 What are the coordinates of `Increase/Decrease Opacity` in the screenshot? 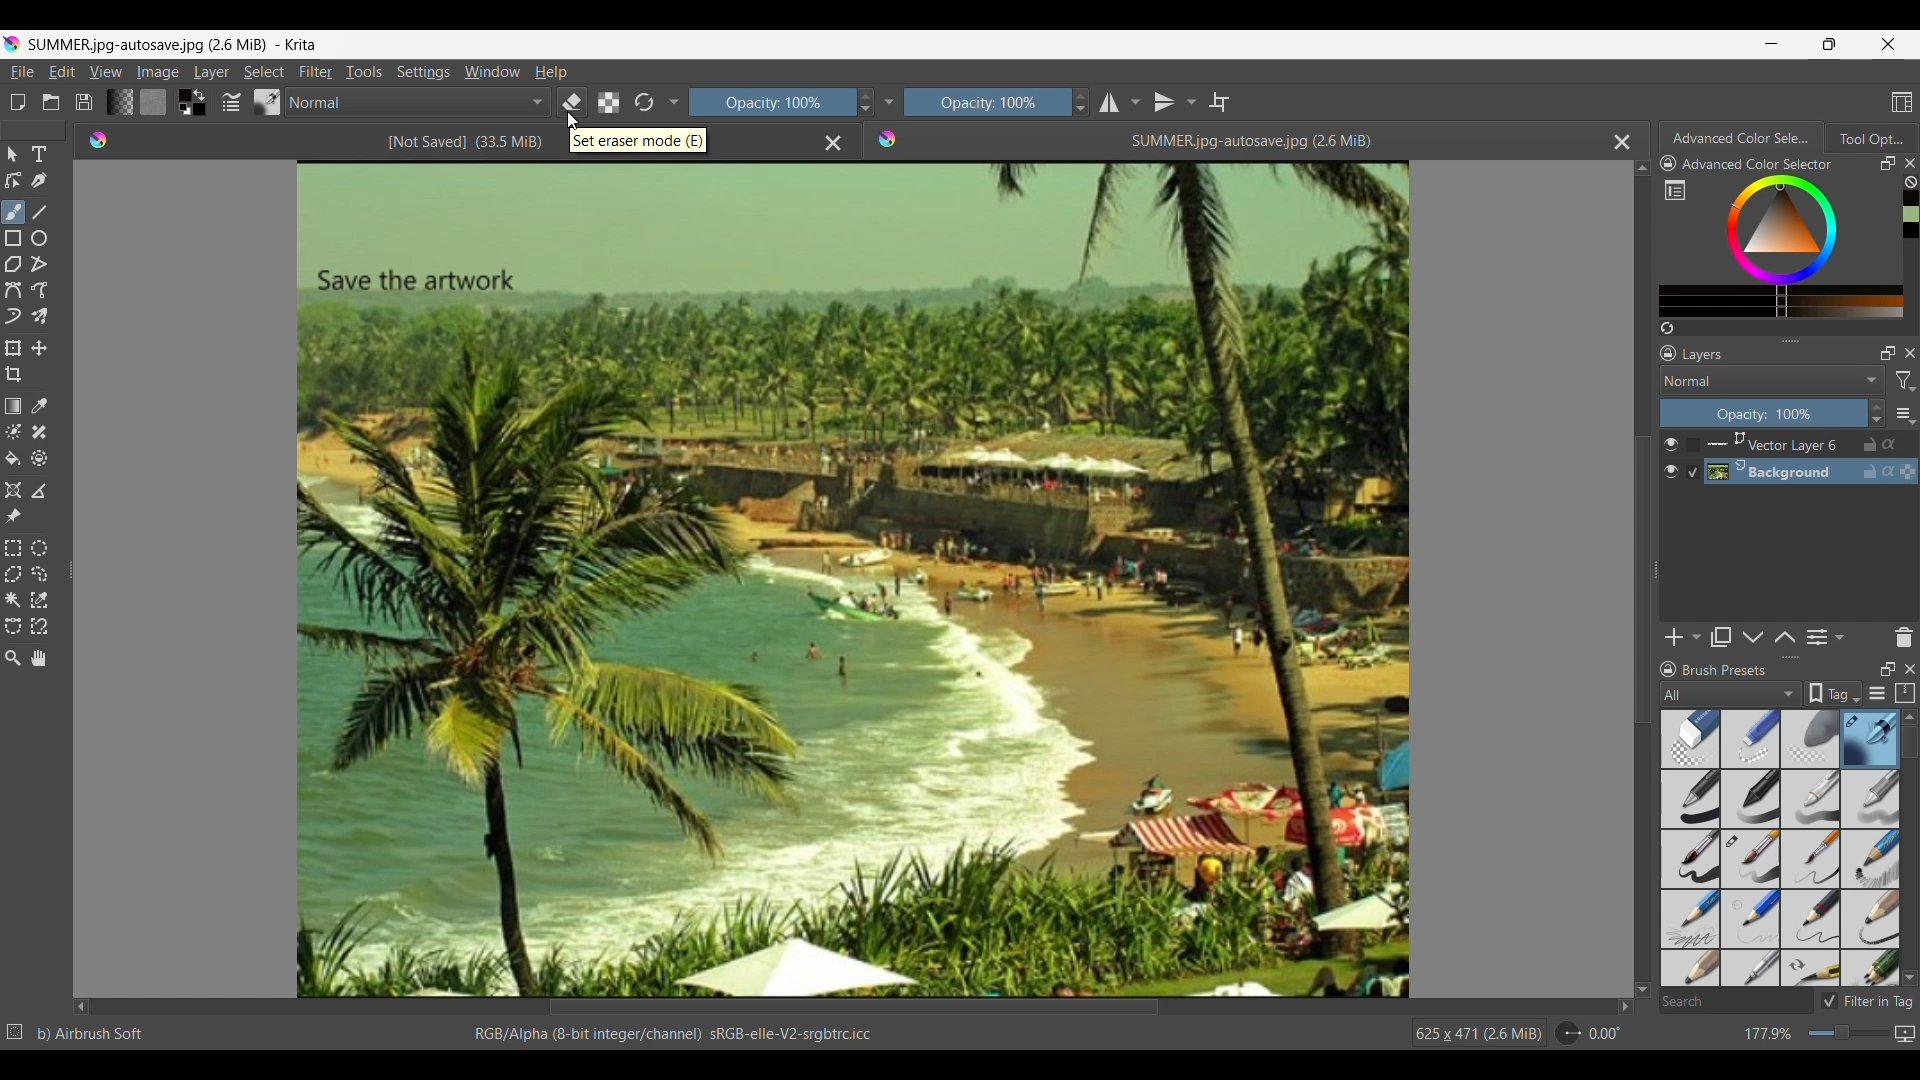 It's located at (863, 103).